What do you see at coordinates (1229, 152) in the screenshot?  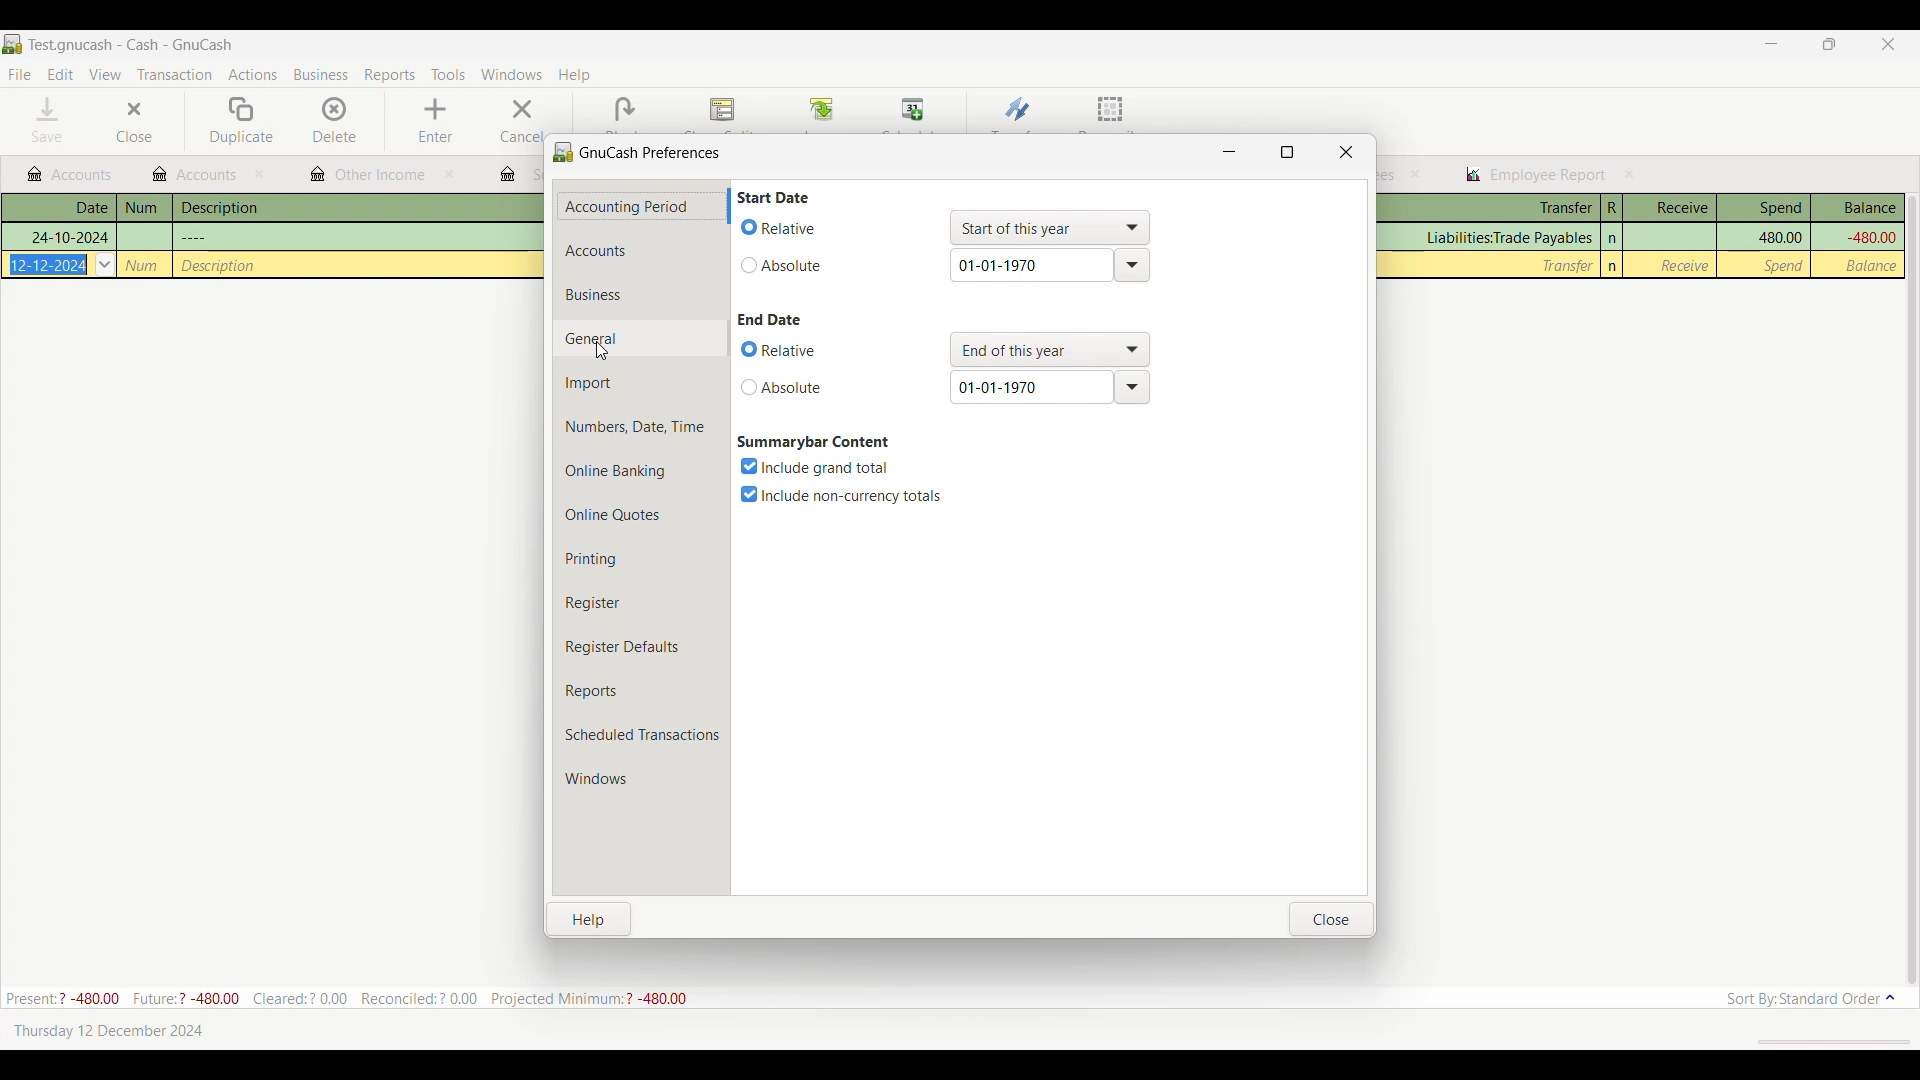 I see `Minimize` at bounding box center [1229, 152].